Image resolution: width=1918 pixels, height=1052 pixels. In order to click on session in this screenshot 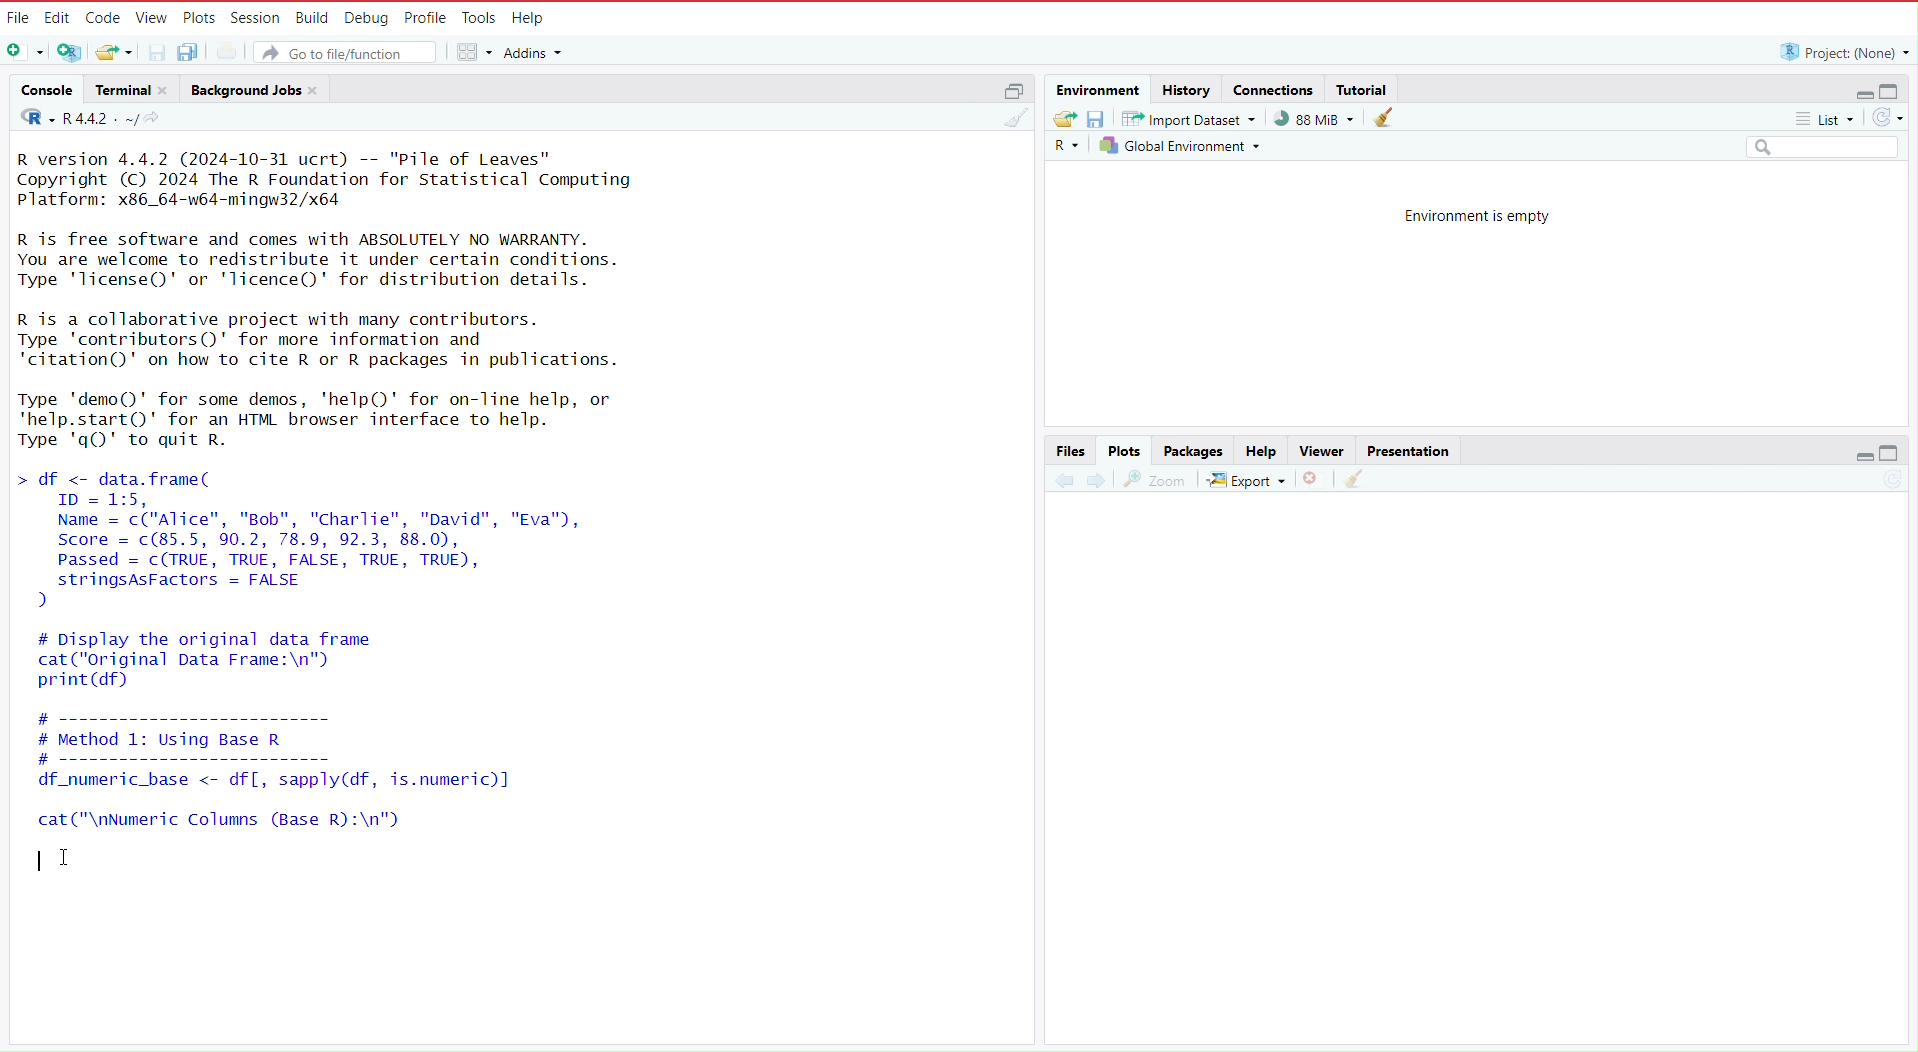, I will do `click(255, 16)`.